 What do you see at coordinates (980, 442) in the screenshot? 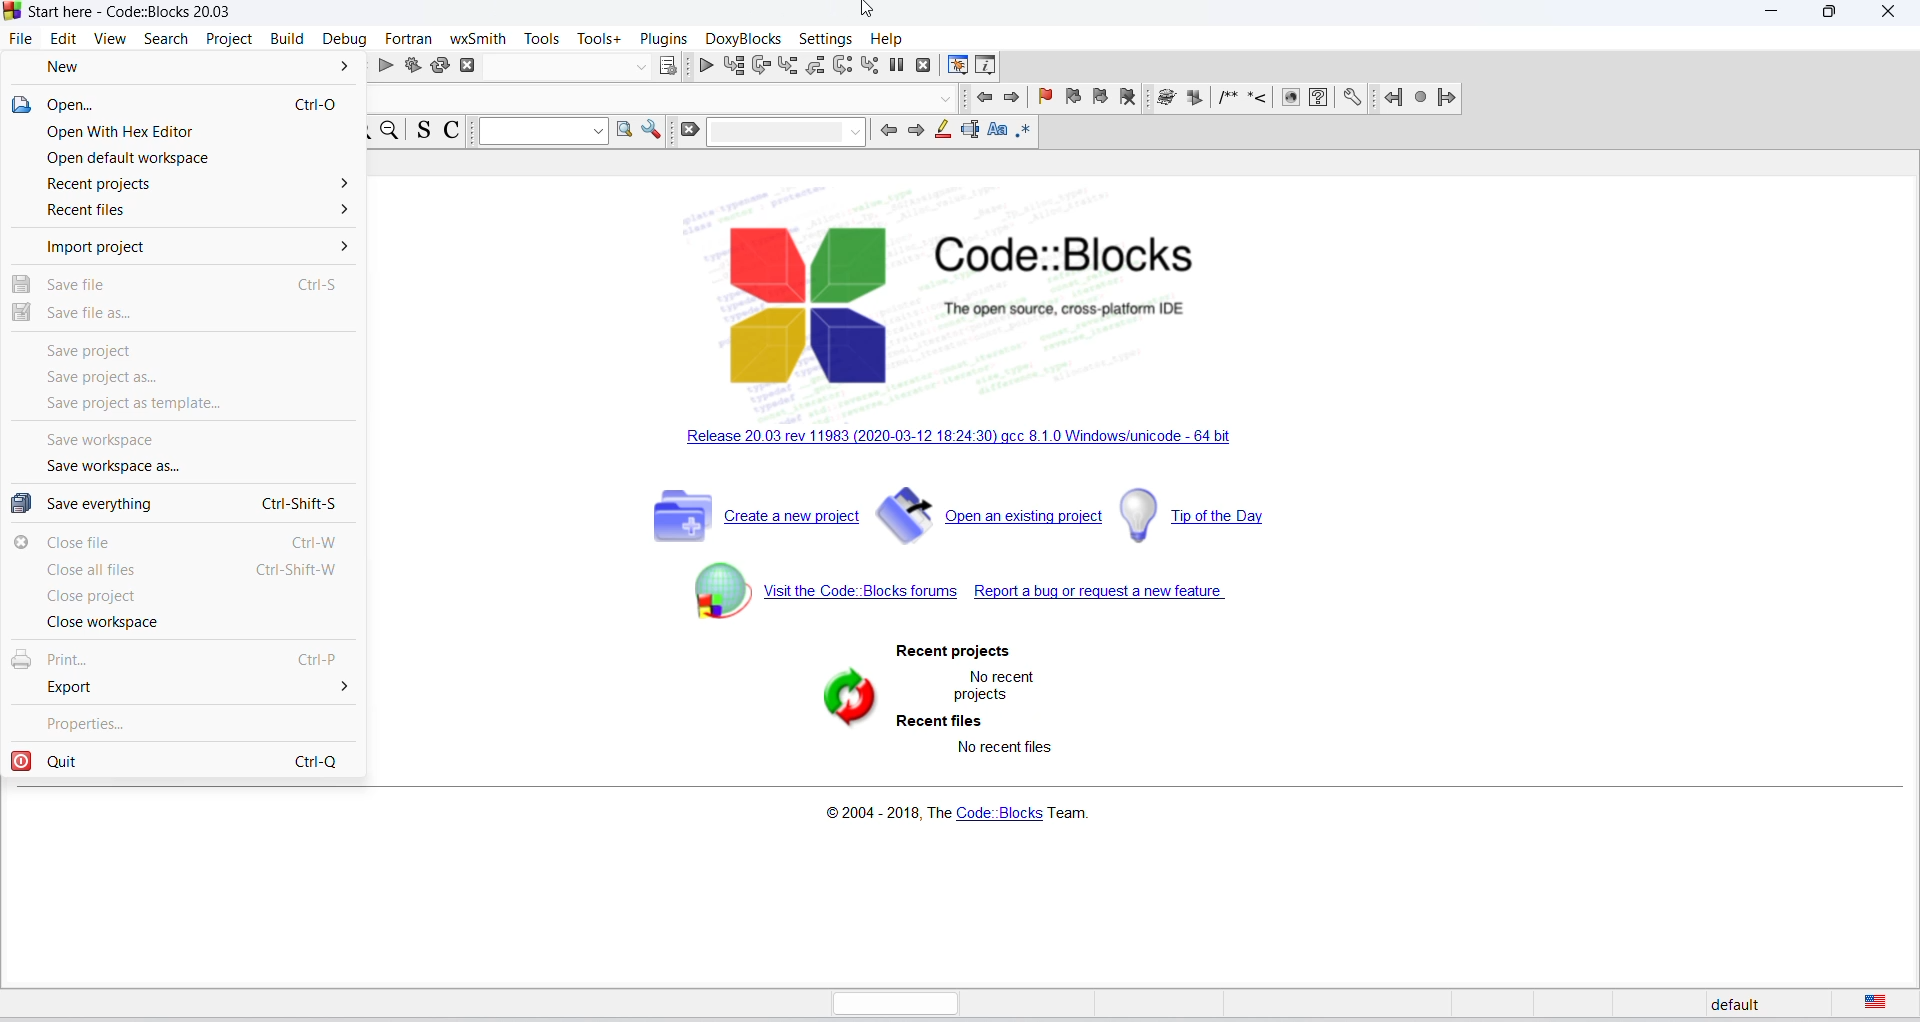
I see `new release` at bounding box center [980, 442].